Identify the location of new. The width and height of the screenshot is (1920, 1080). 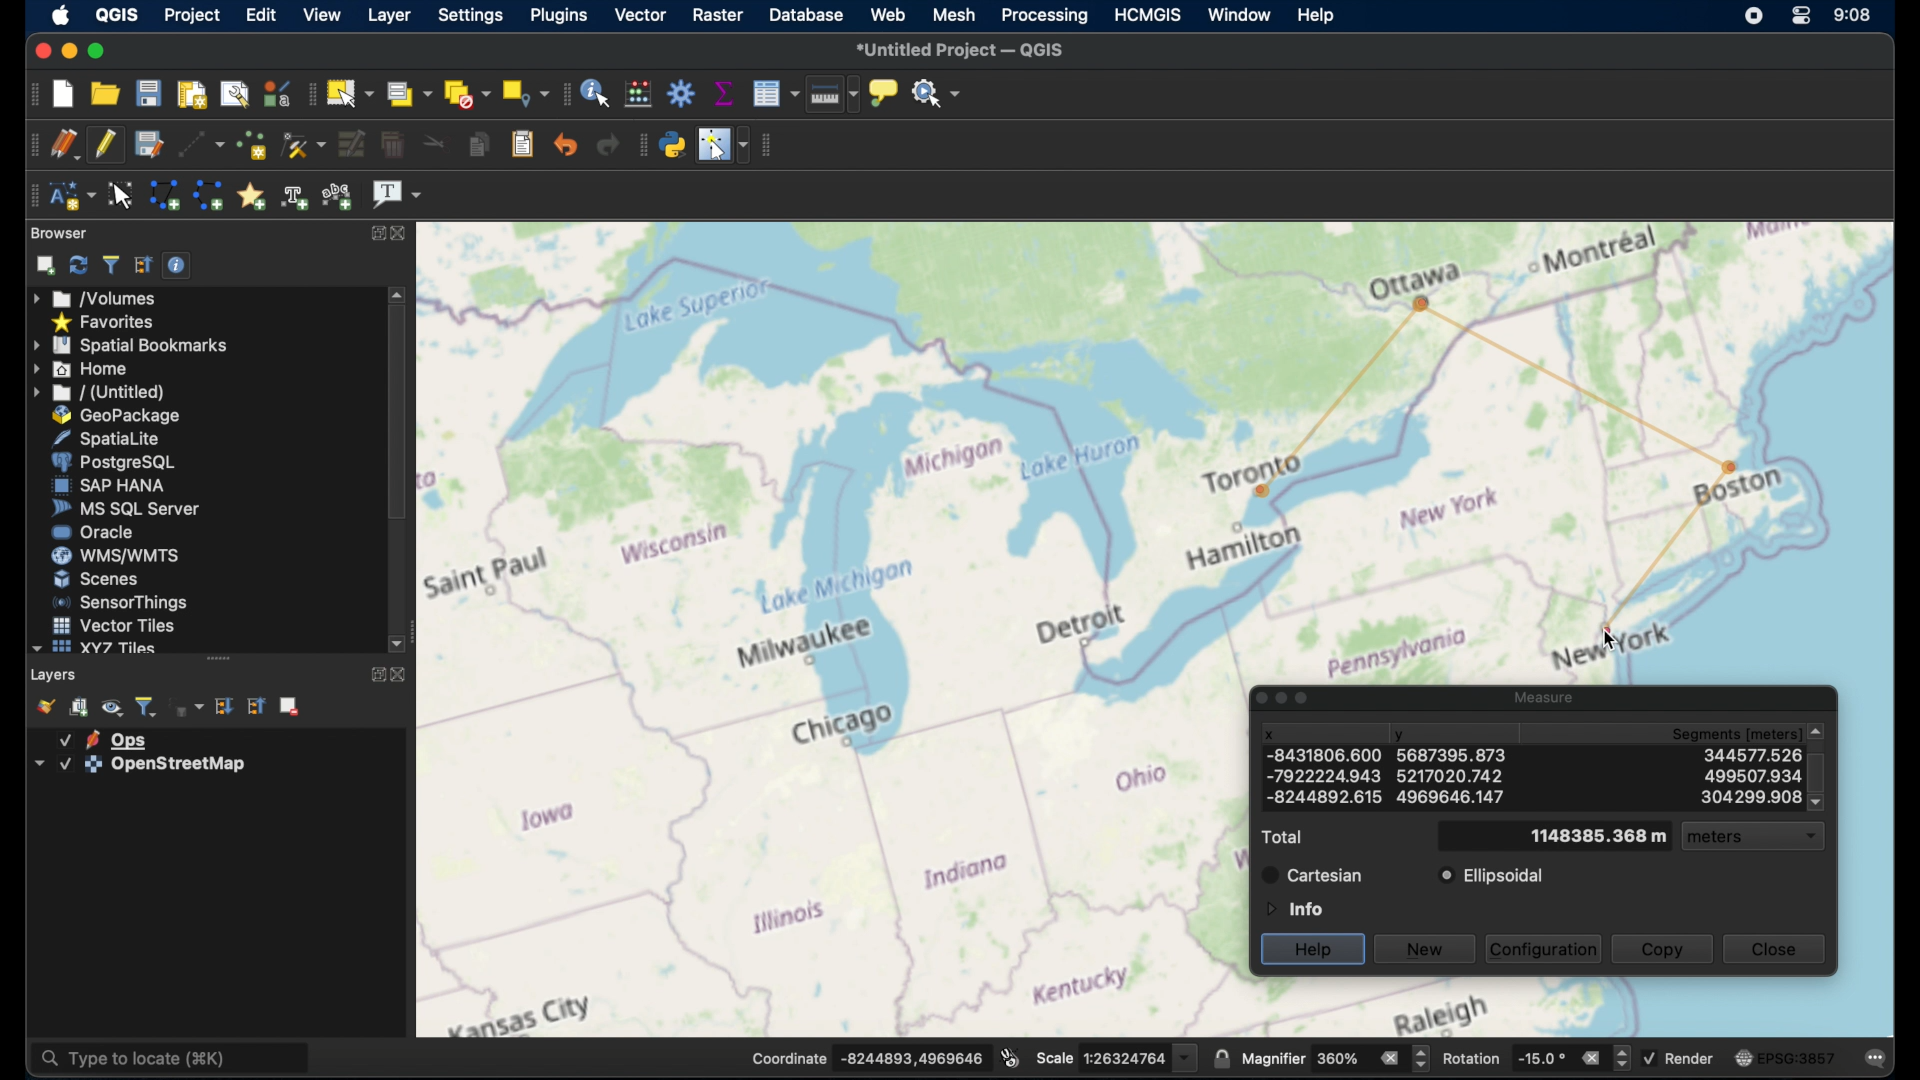
(1427, 947).